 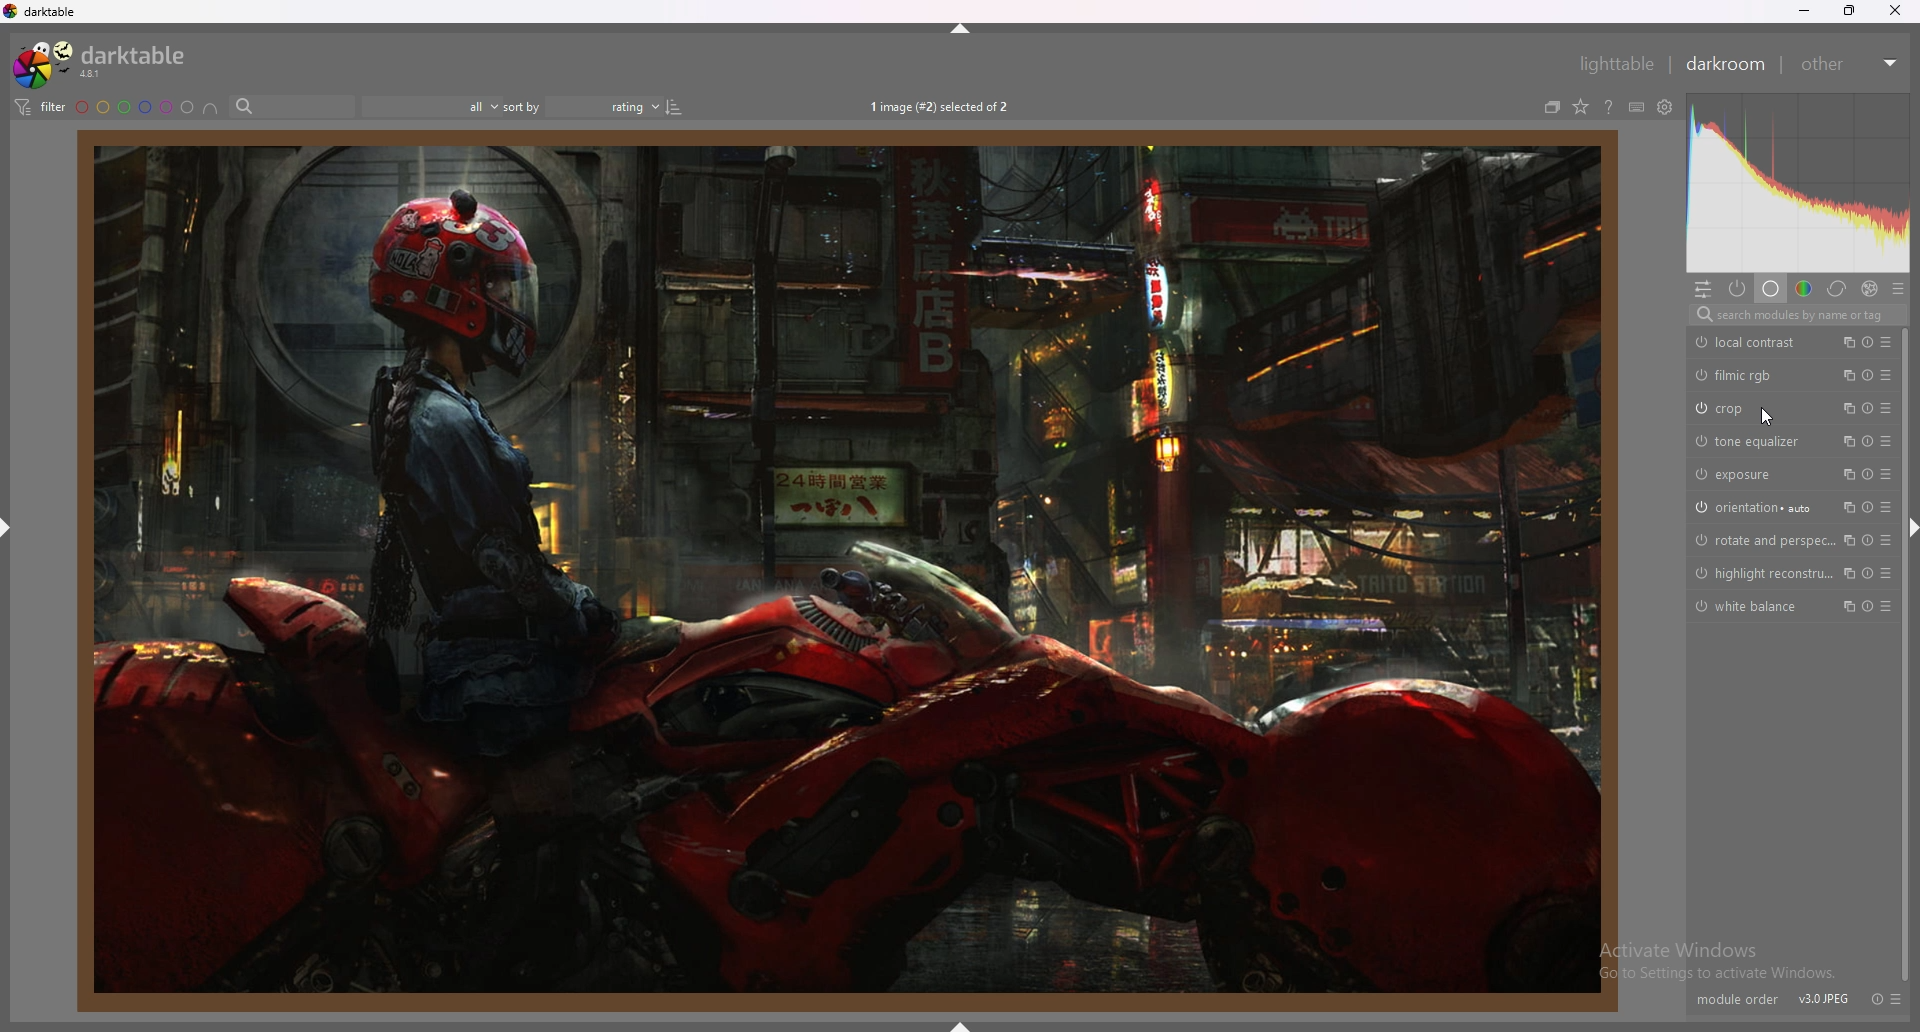 What do you see at coordinates (431, 106) in the screenshot?
I see `filter by images rating` at bounding box center [431, 106].